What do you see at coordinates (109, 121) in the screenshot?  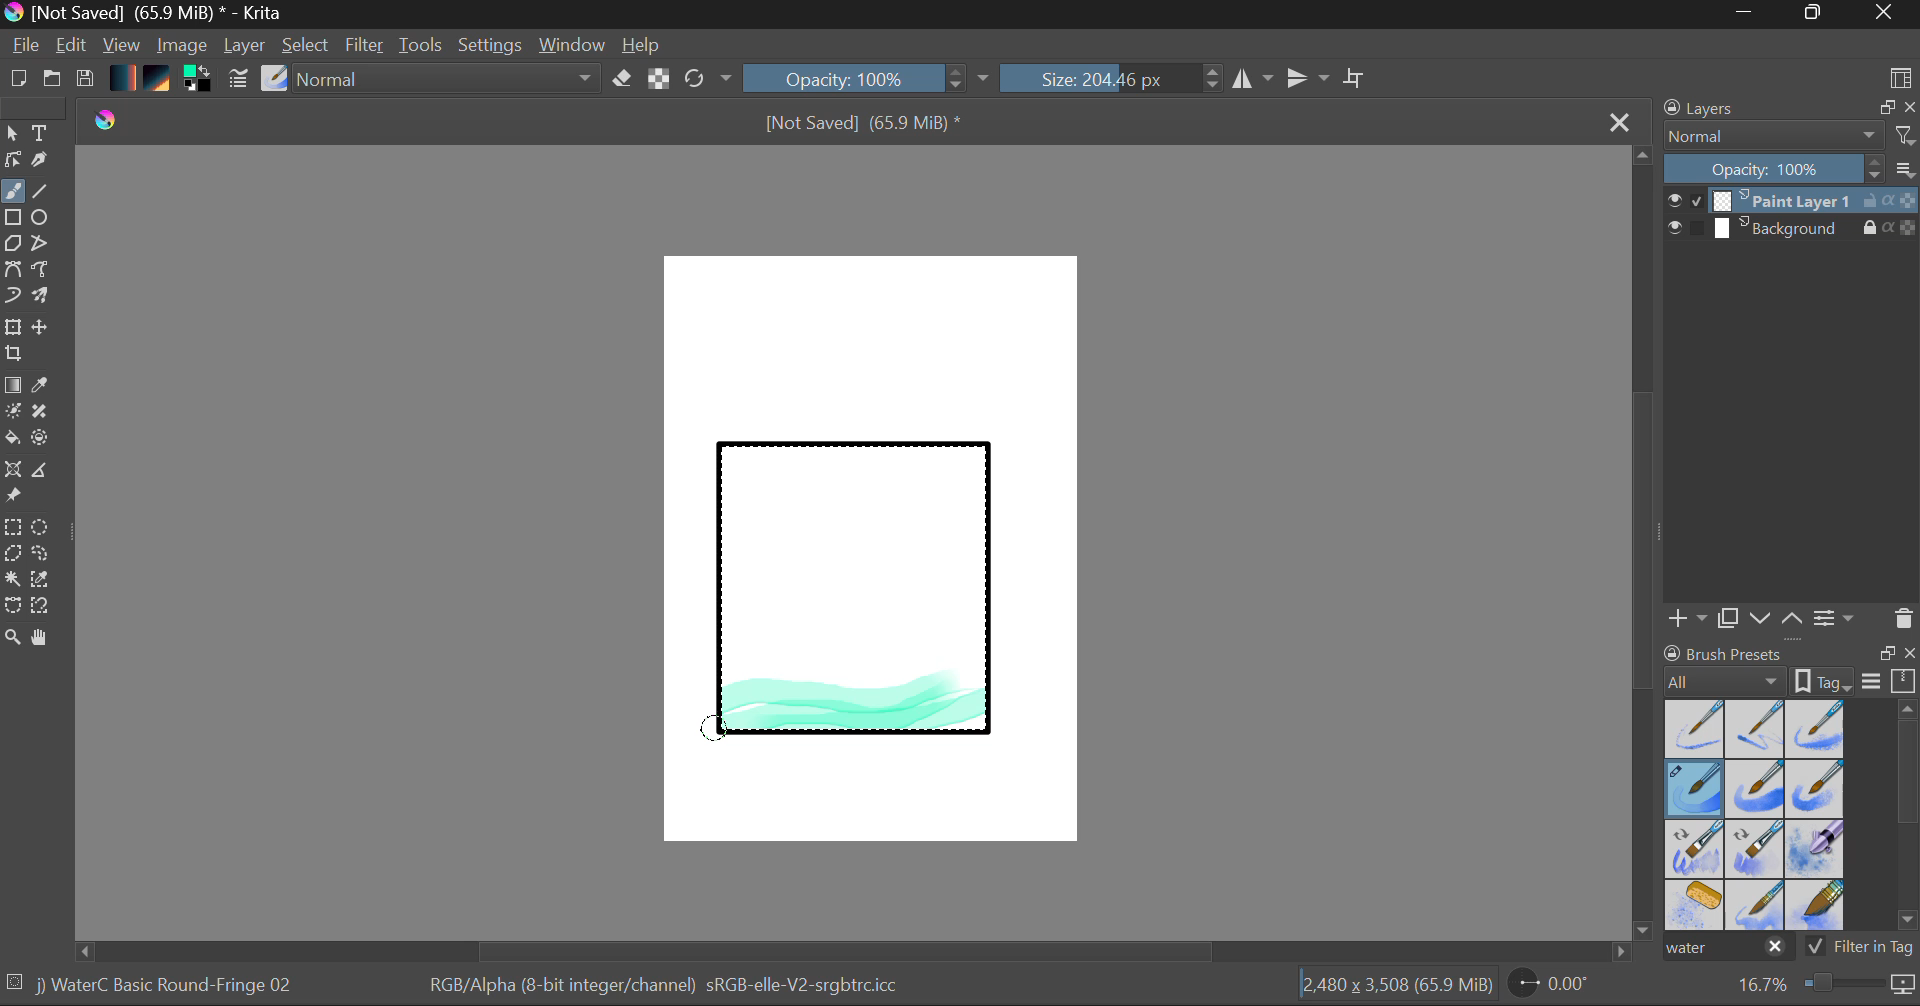 I see `logo` at bounding box center [109, 121].